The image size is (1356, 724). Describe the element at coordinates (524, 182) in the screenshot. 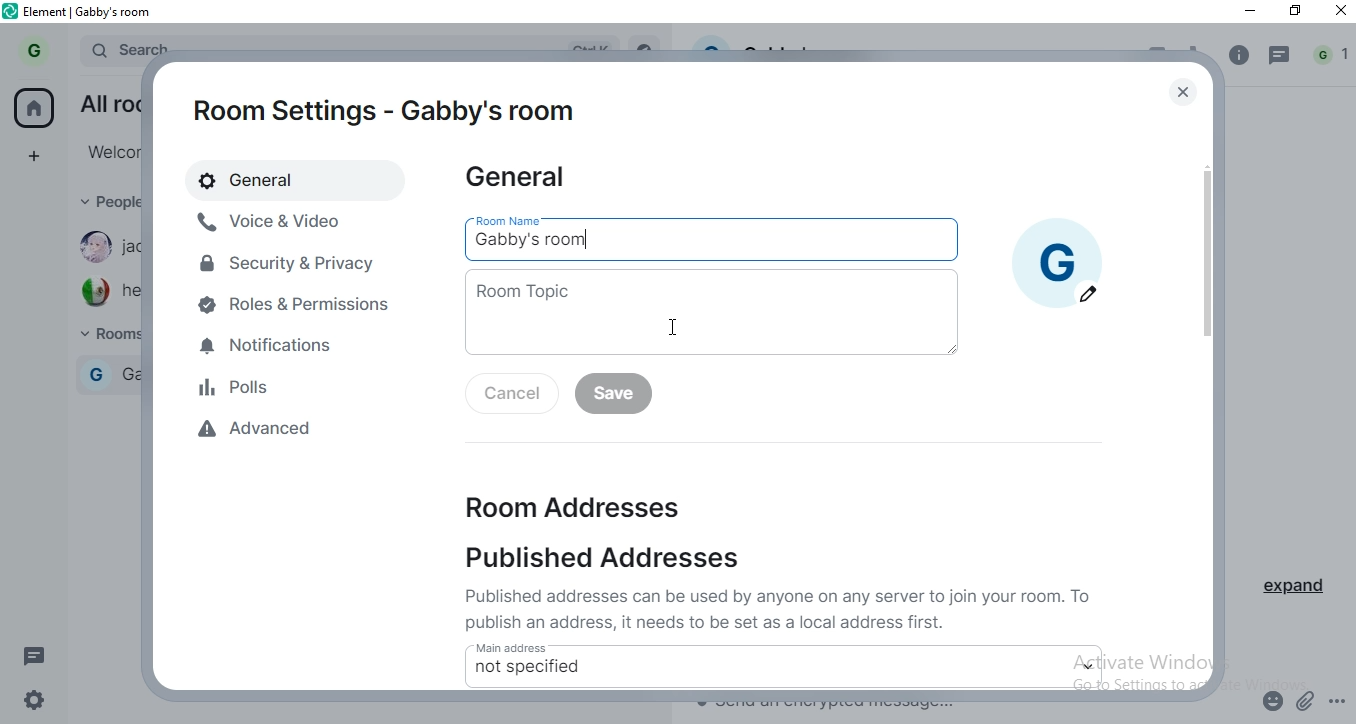

I see `general` at that location.